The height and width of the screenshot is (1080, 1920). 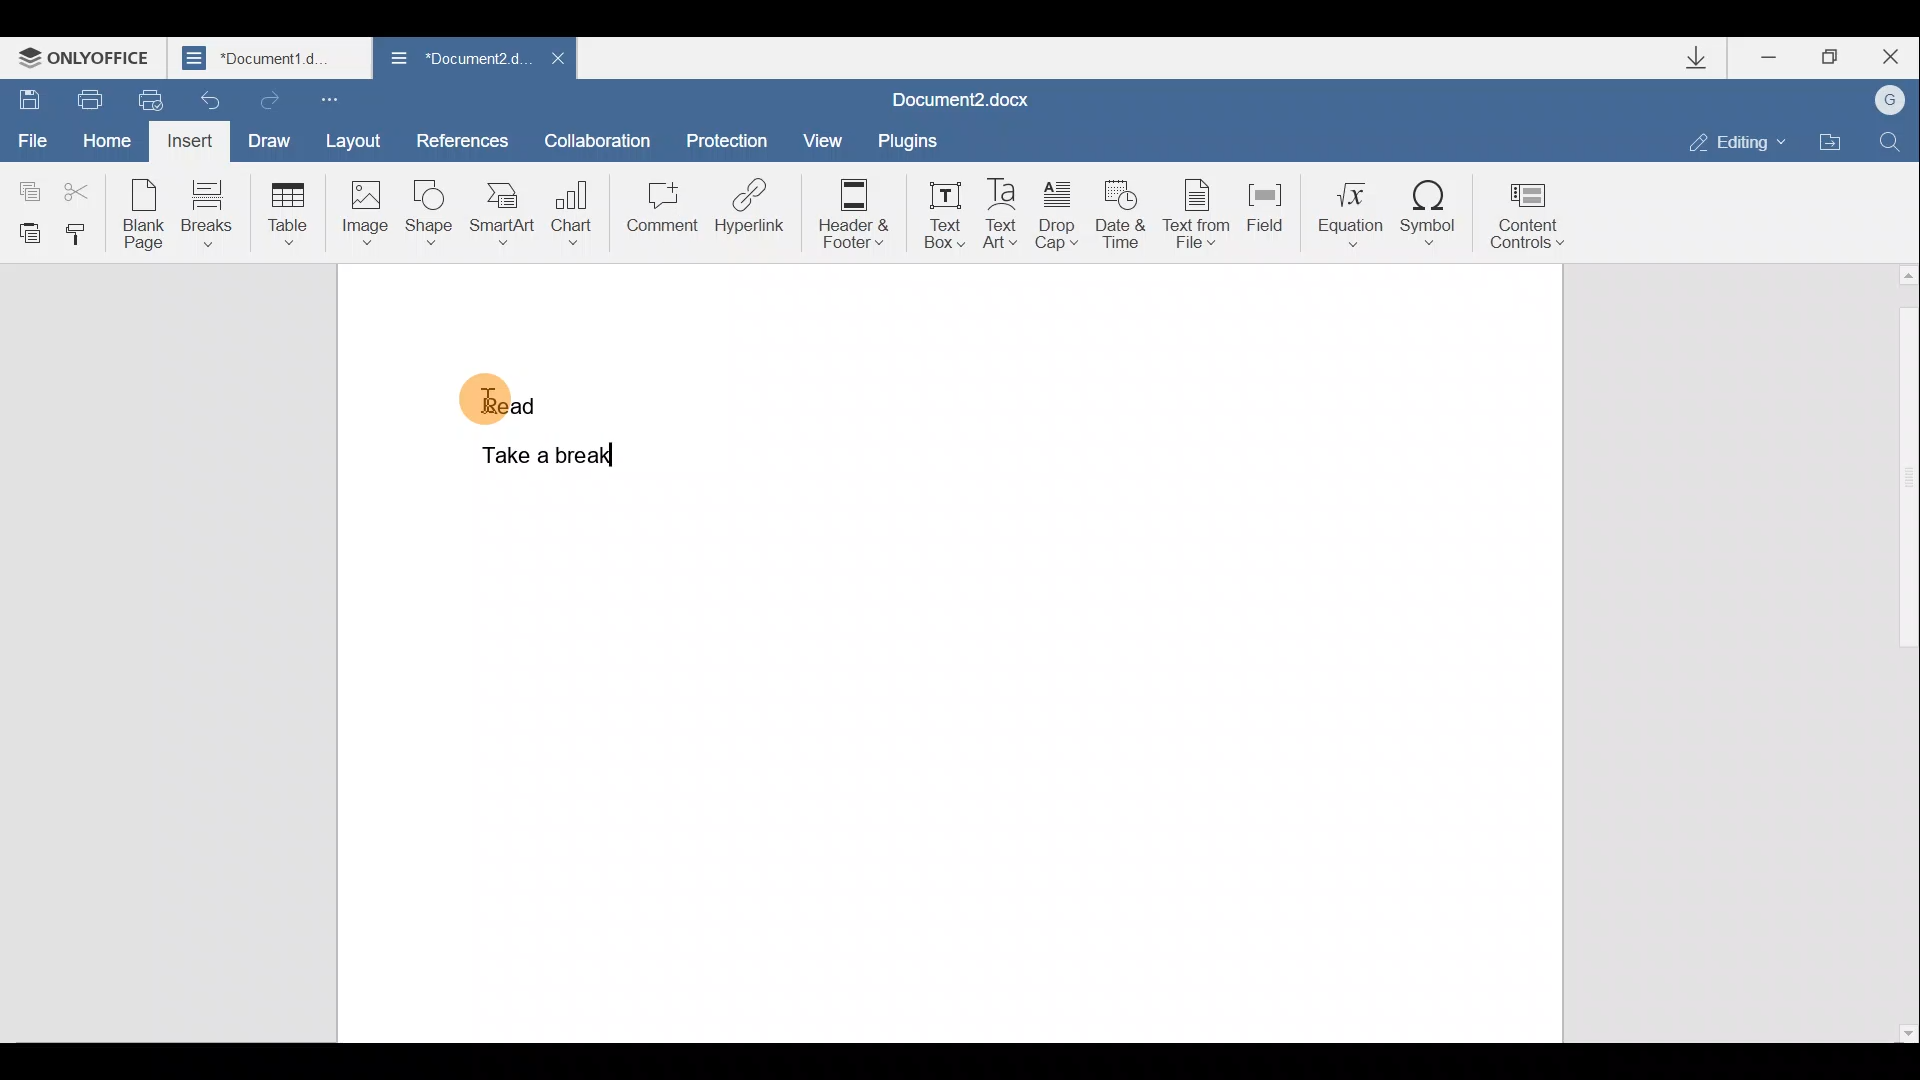 I want to click on Breaks, so click(x=208, y=212).